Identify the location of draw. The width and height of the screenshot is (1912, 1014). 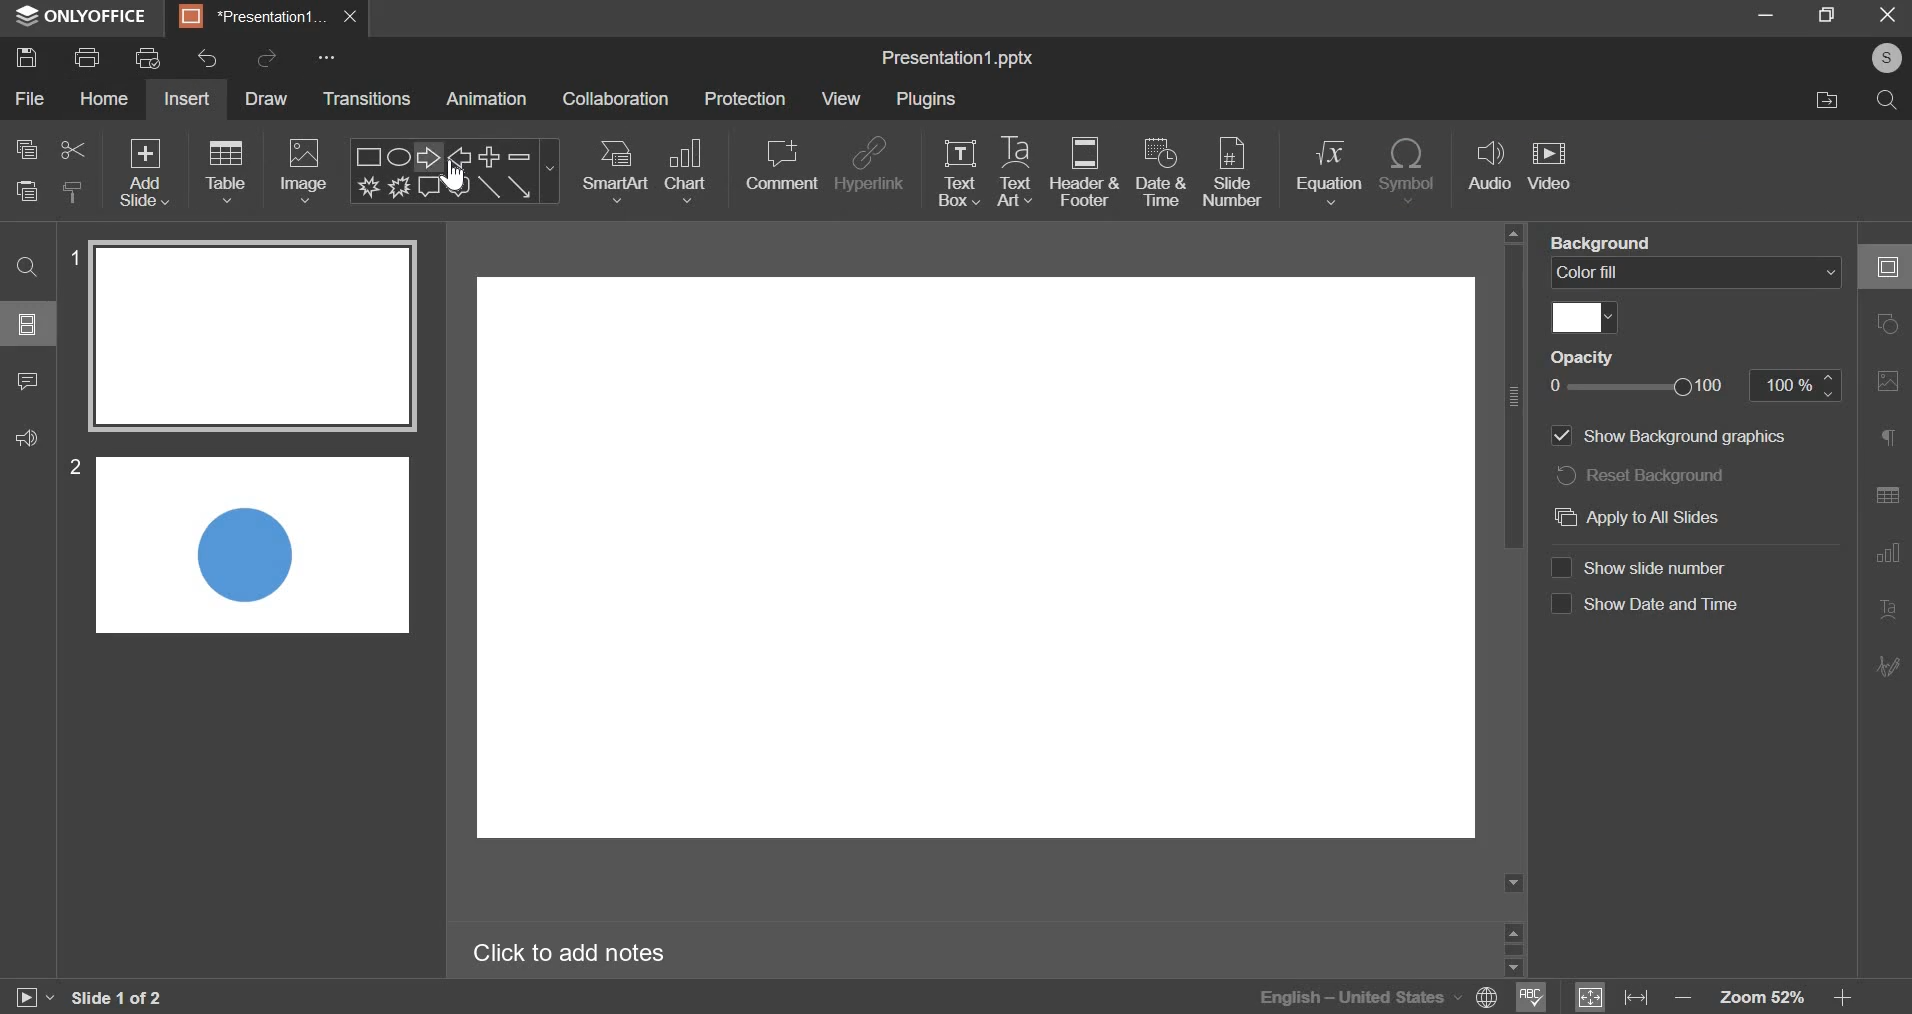
(265, 98).